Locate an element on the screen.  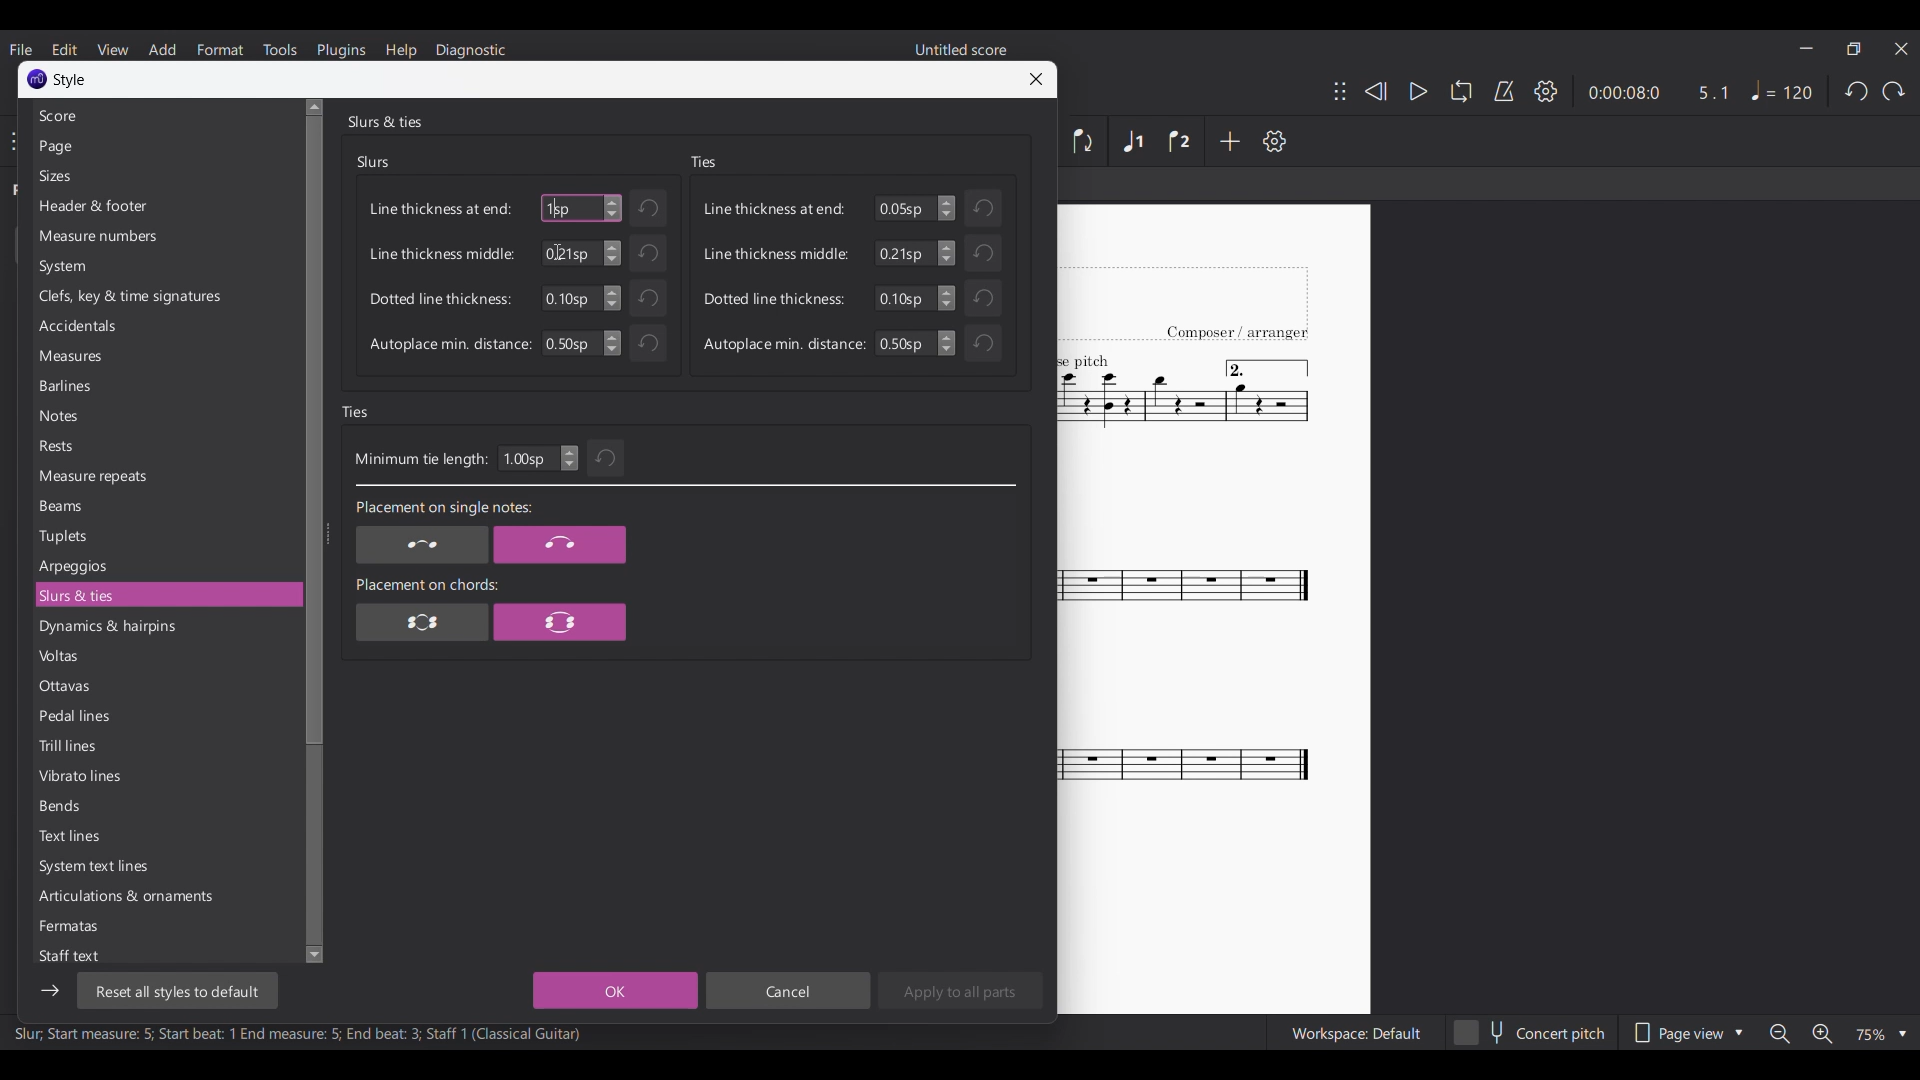
Plugins menu is located at coordinates (342, 49).